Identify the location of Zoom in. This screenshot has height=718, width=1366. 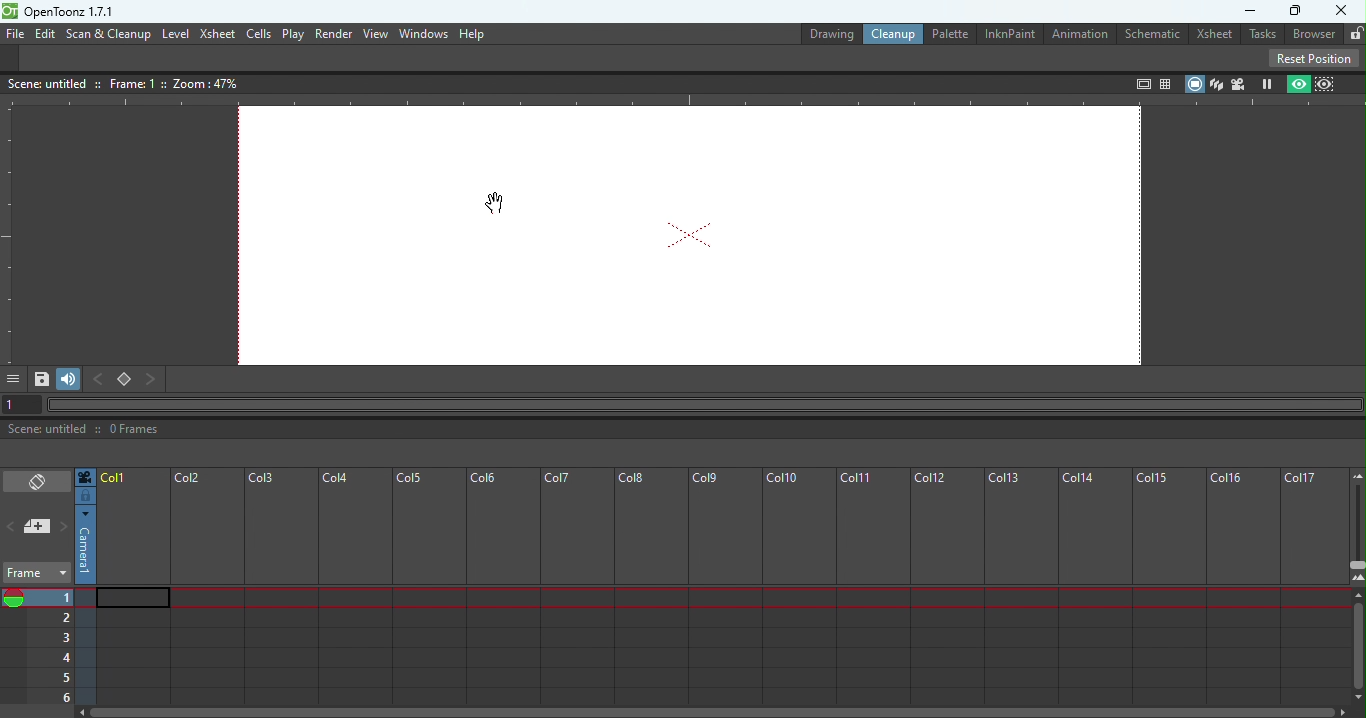
(1357, 572).